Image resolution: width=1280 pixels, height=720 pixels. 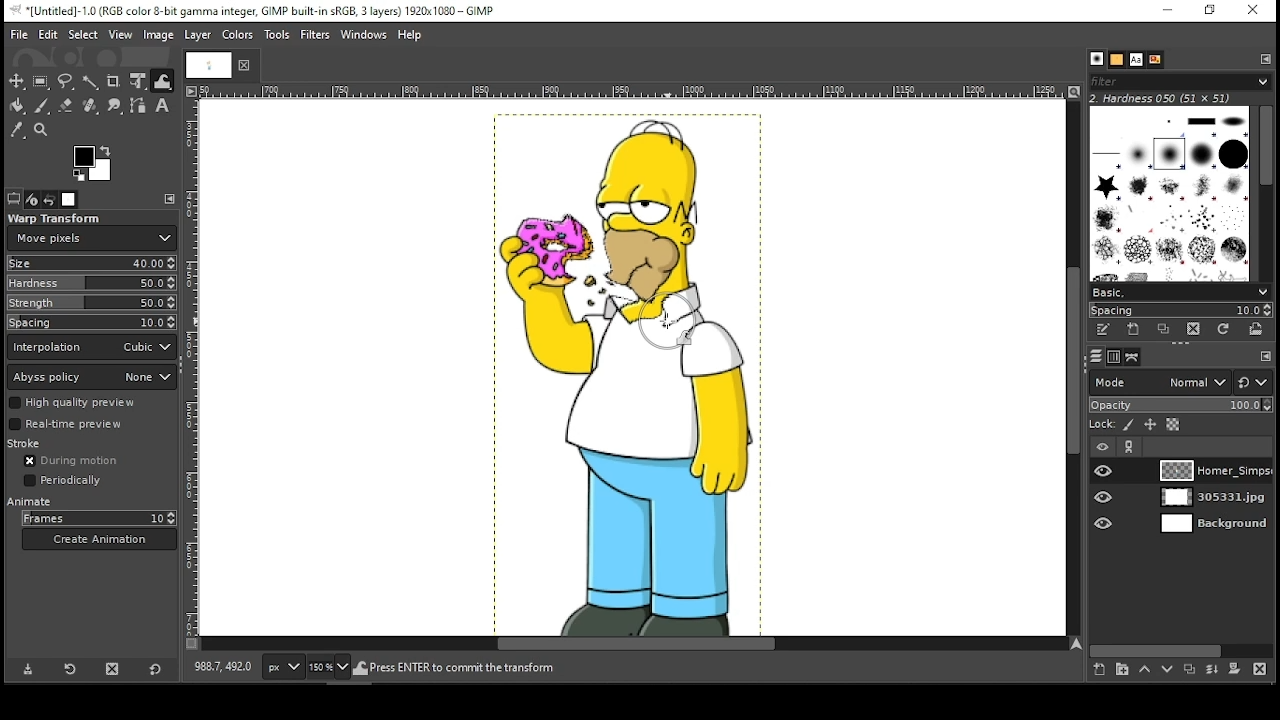 I want to click on brushes, so click(x=1171, y=193).